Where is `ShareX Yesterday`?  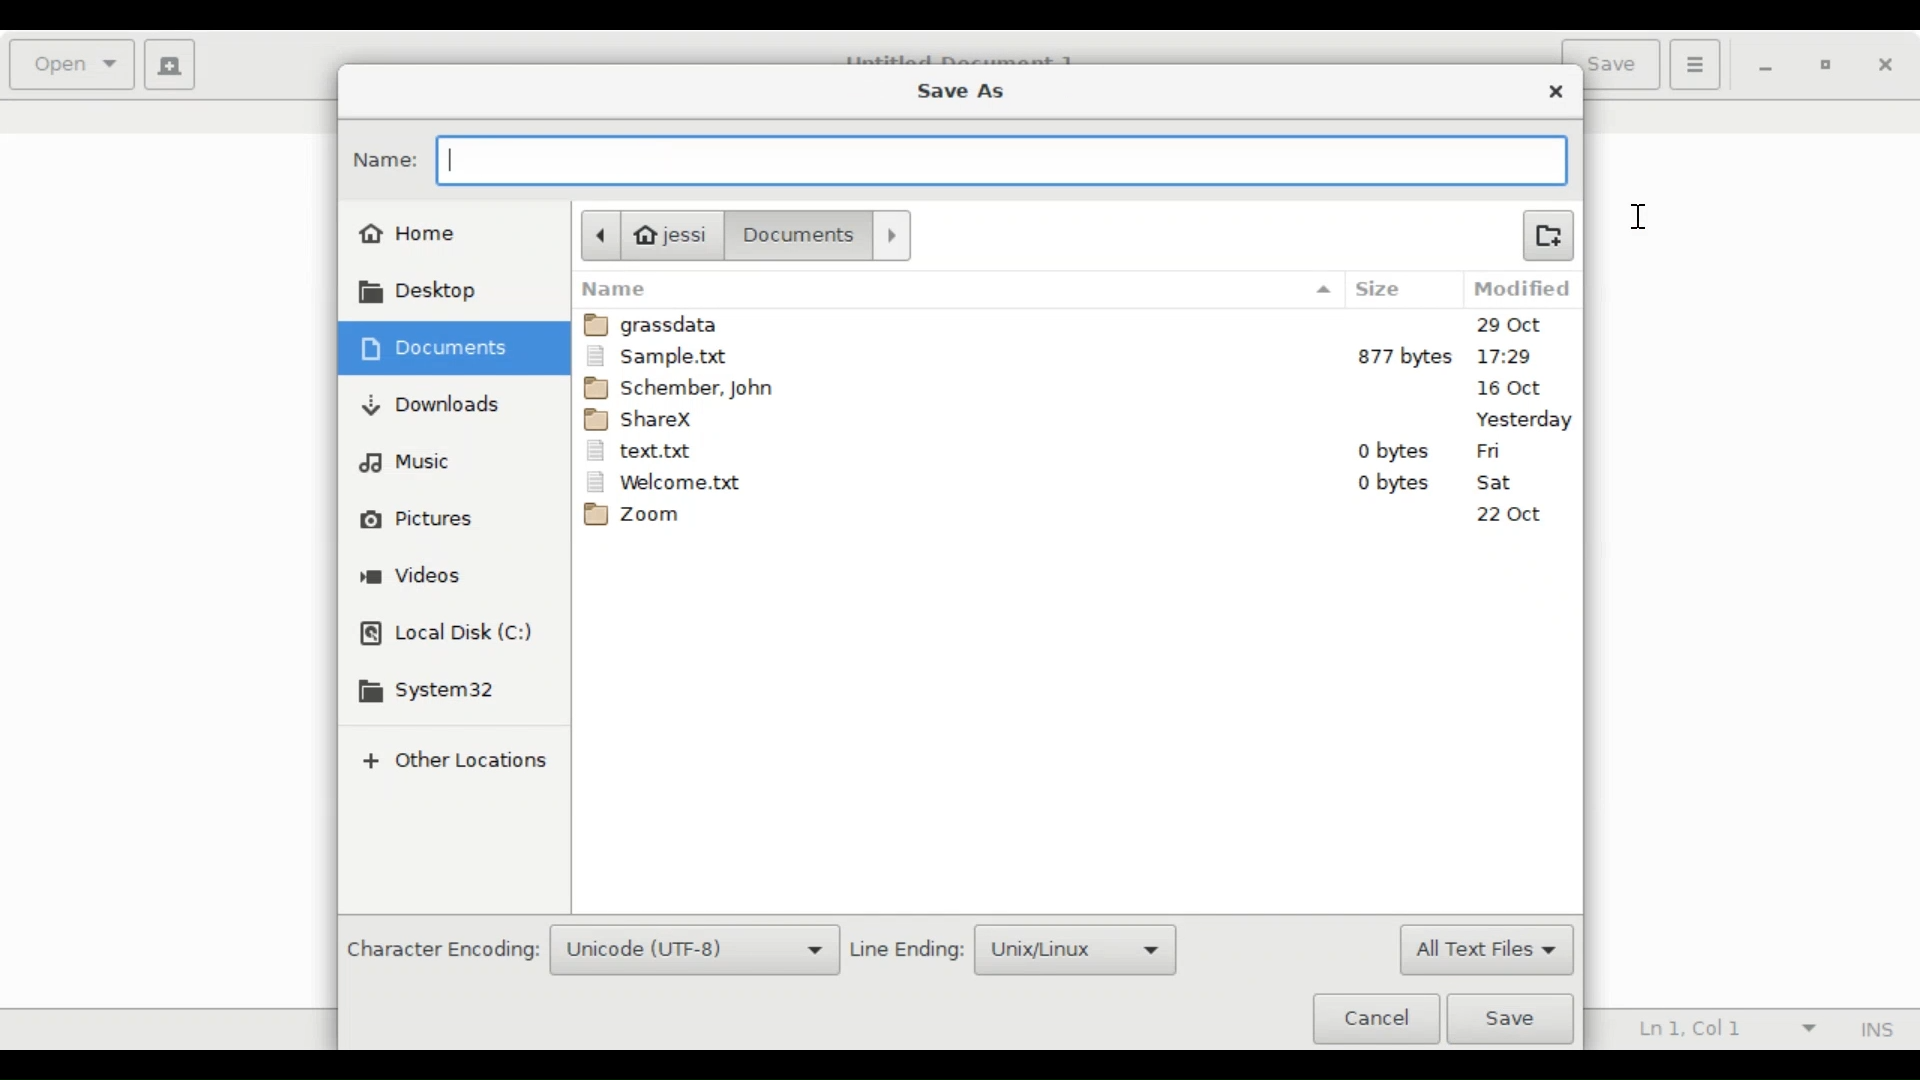 ShareX Yesterday is located at coordinates (1076, 418).